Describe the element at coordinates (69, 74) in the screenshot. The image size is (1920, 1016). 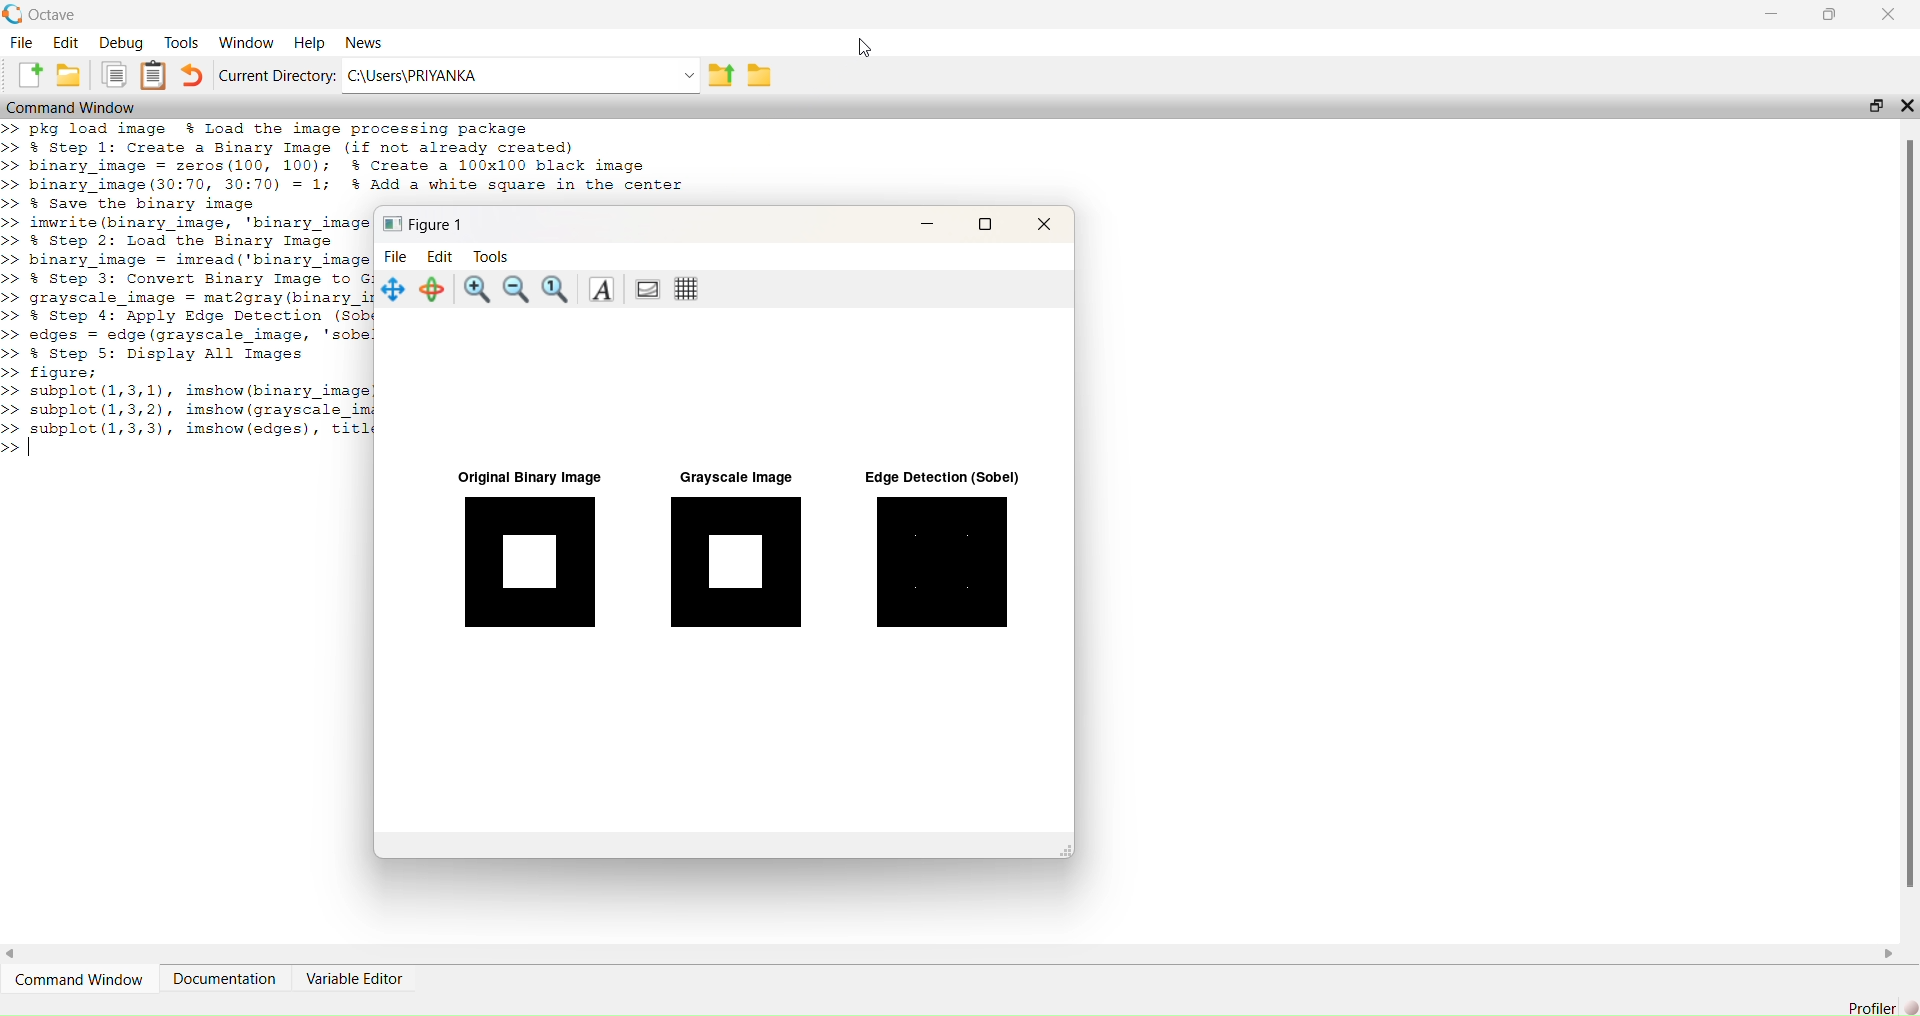
I see `add folder` at that location.